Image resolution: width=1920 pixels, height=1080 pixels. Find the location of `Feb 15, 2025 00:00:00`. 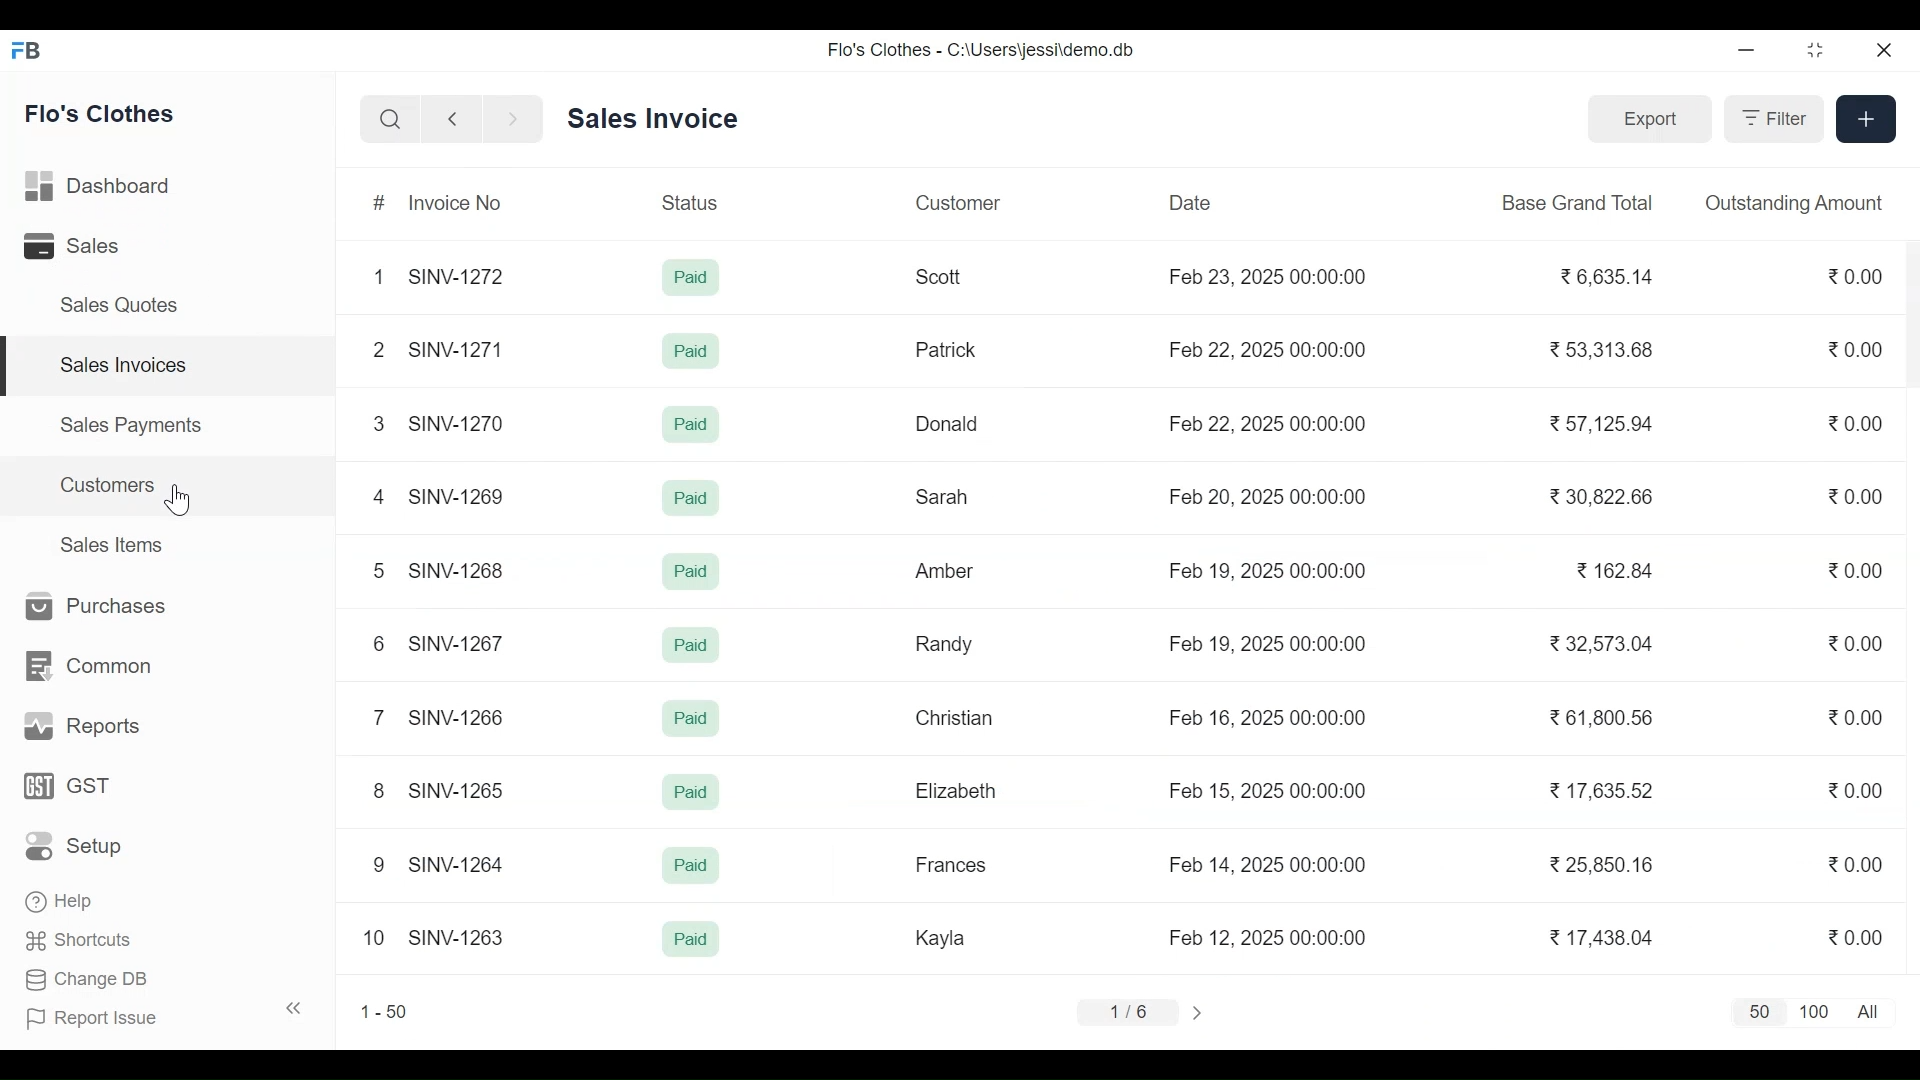

Feb 15, 2025 00:00:00 is located at coordinates (1269, 789).